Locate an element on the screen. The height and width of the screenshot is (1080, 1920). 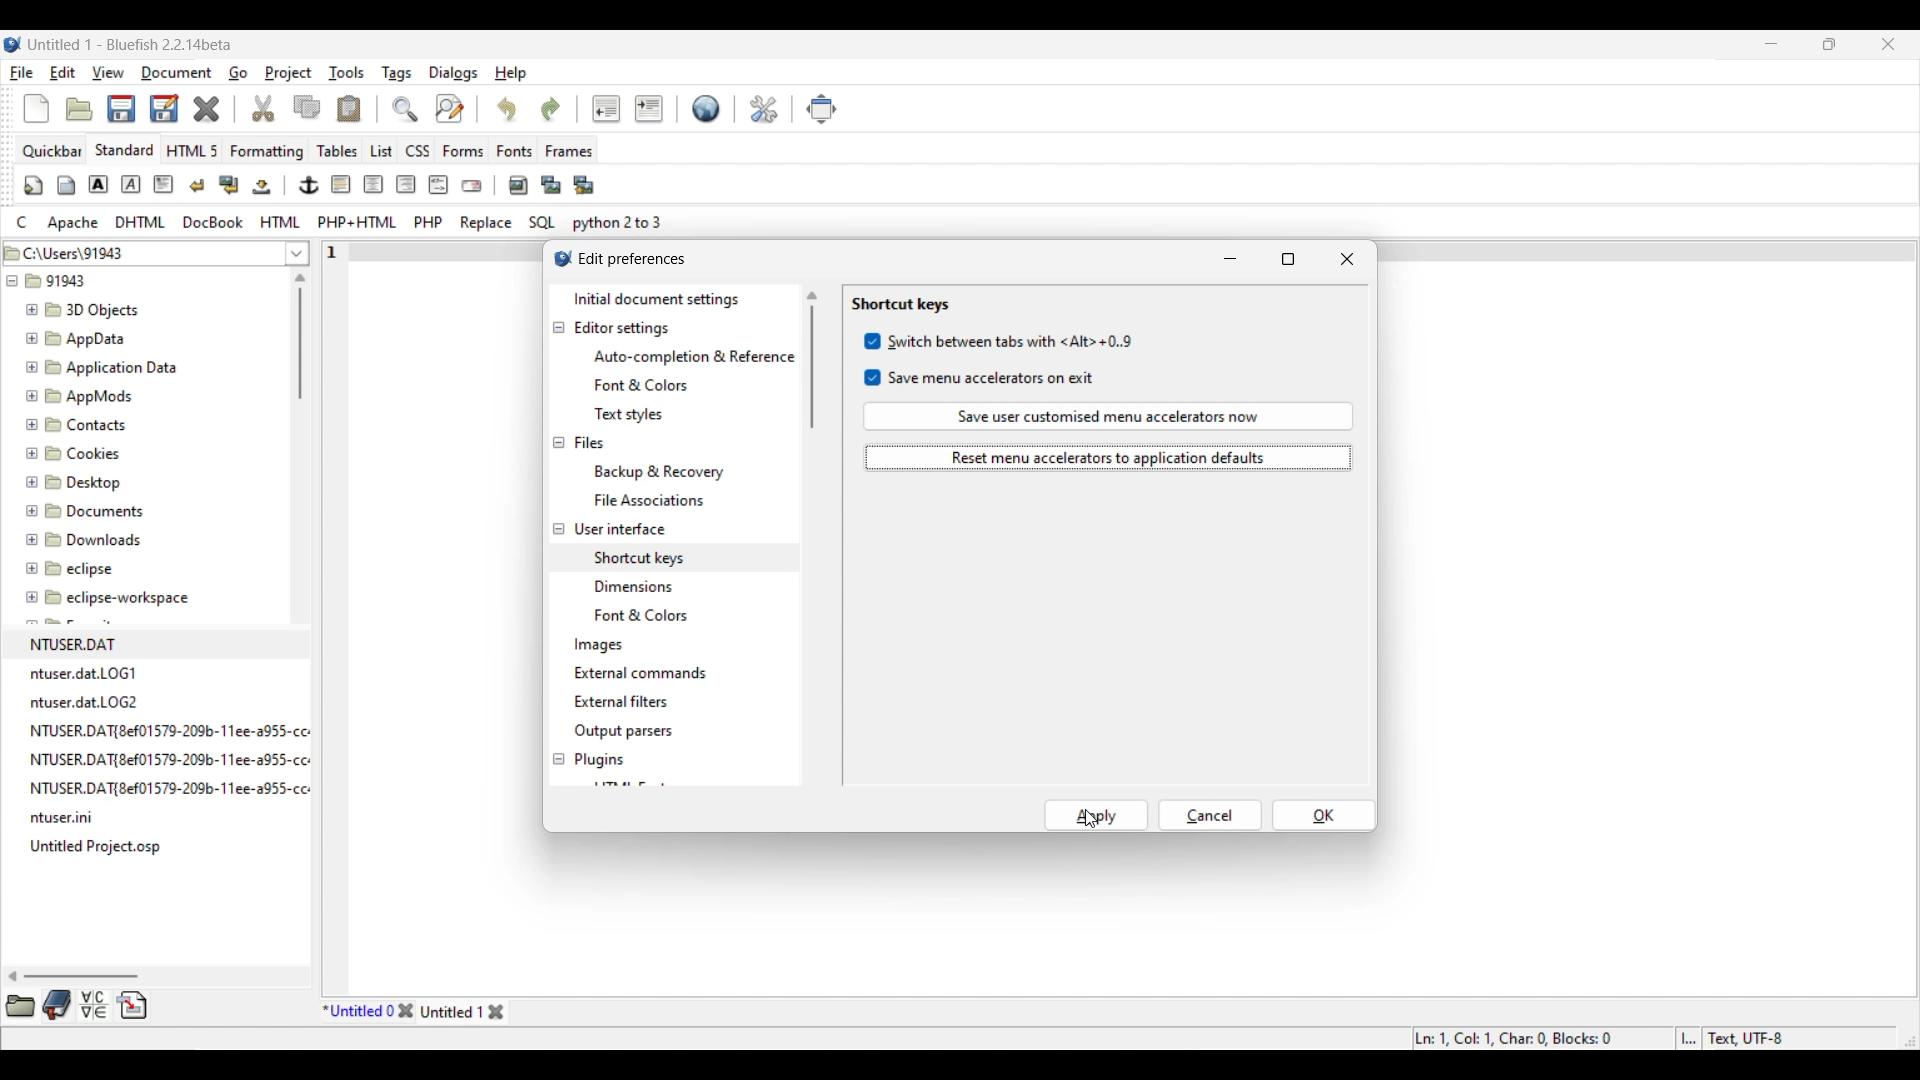
Apply is located at coordinates (1097, 815).